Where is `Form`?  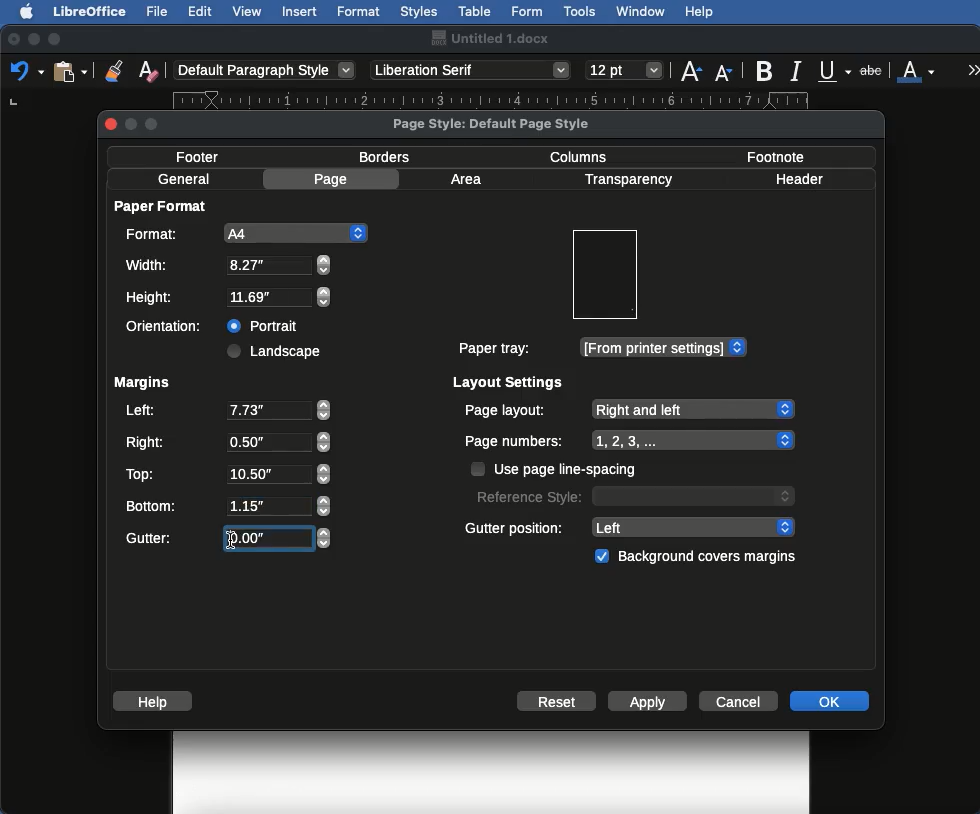
Form is located at coordinates (527, 12).